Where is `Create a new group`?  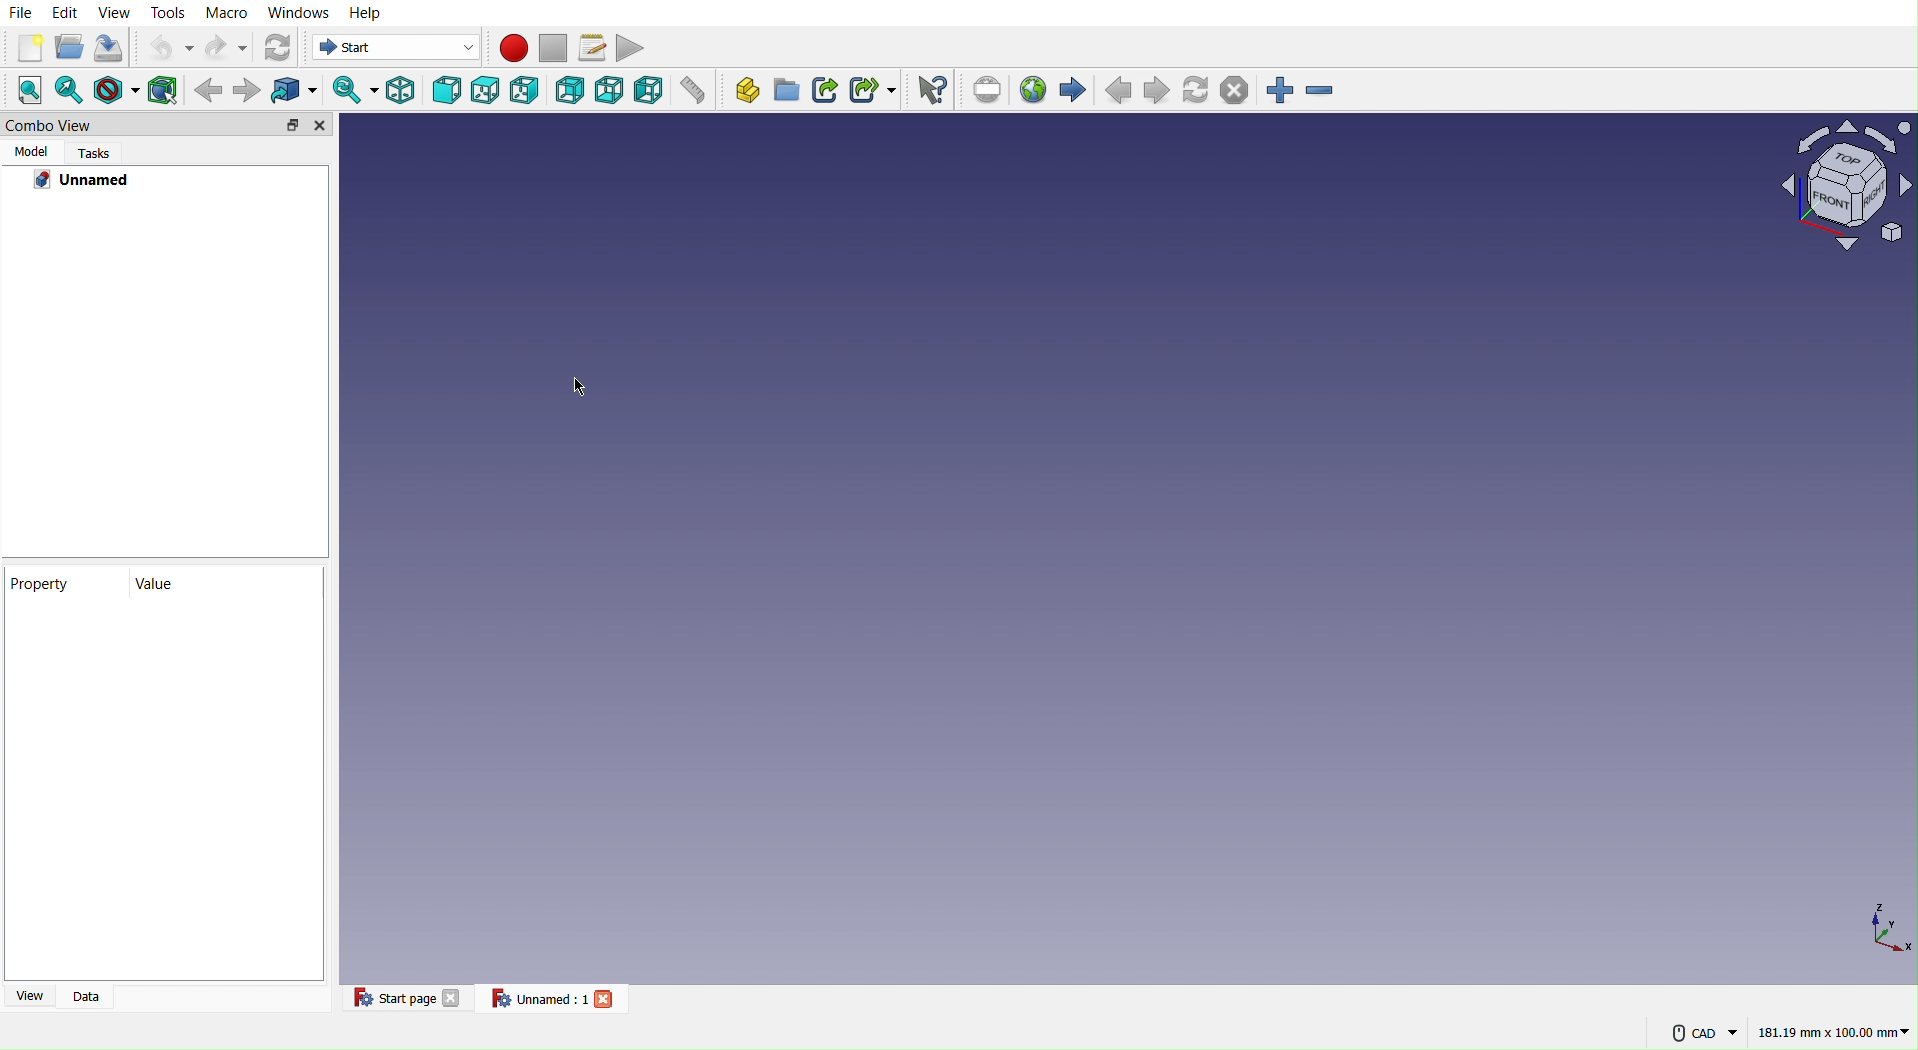
Create a new group is located at coordinates (786, 90).